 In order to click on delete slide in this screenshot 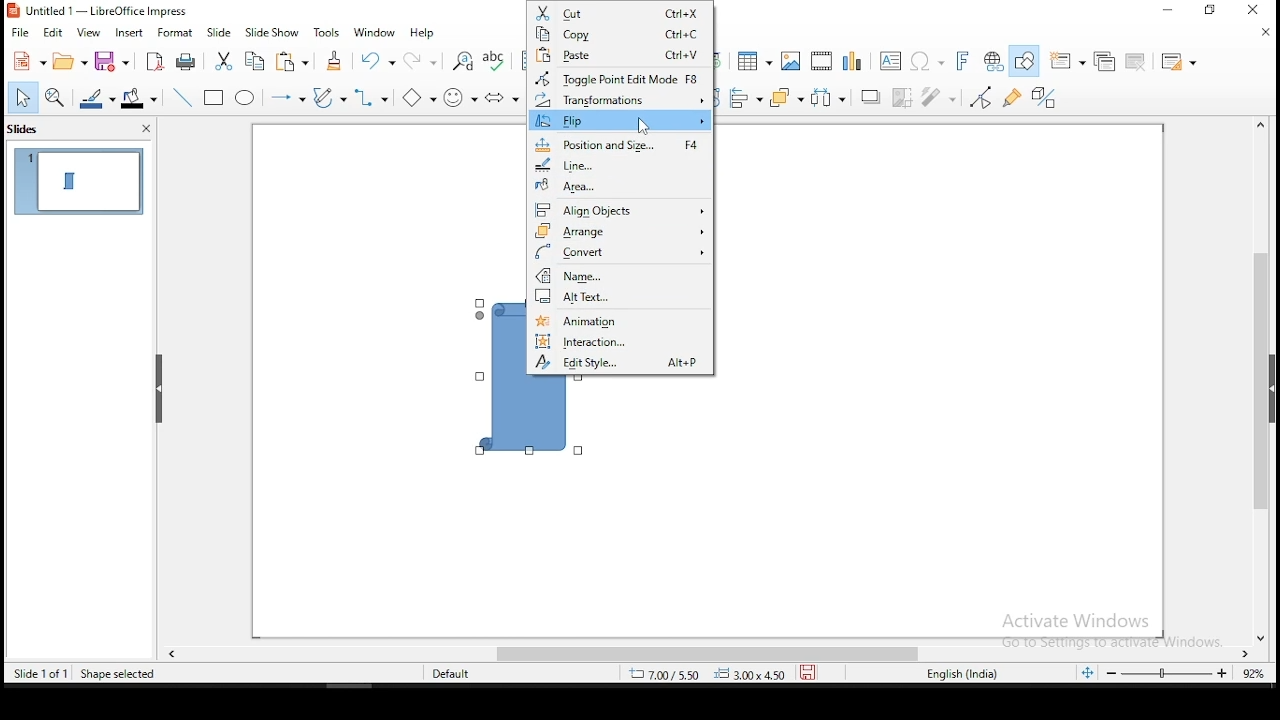, I will do `click(1138, 62)`.